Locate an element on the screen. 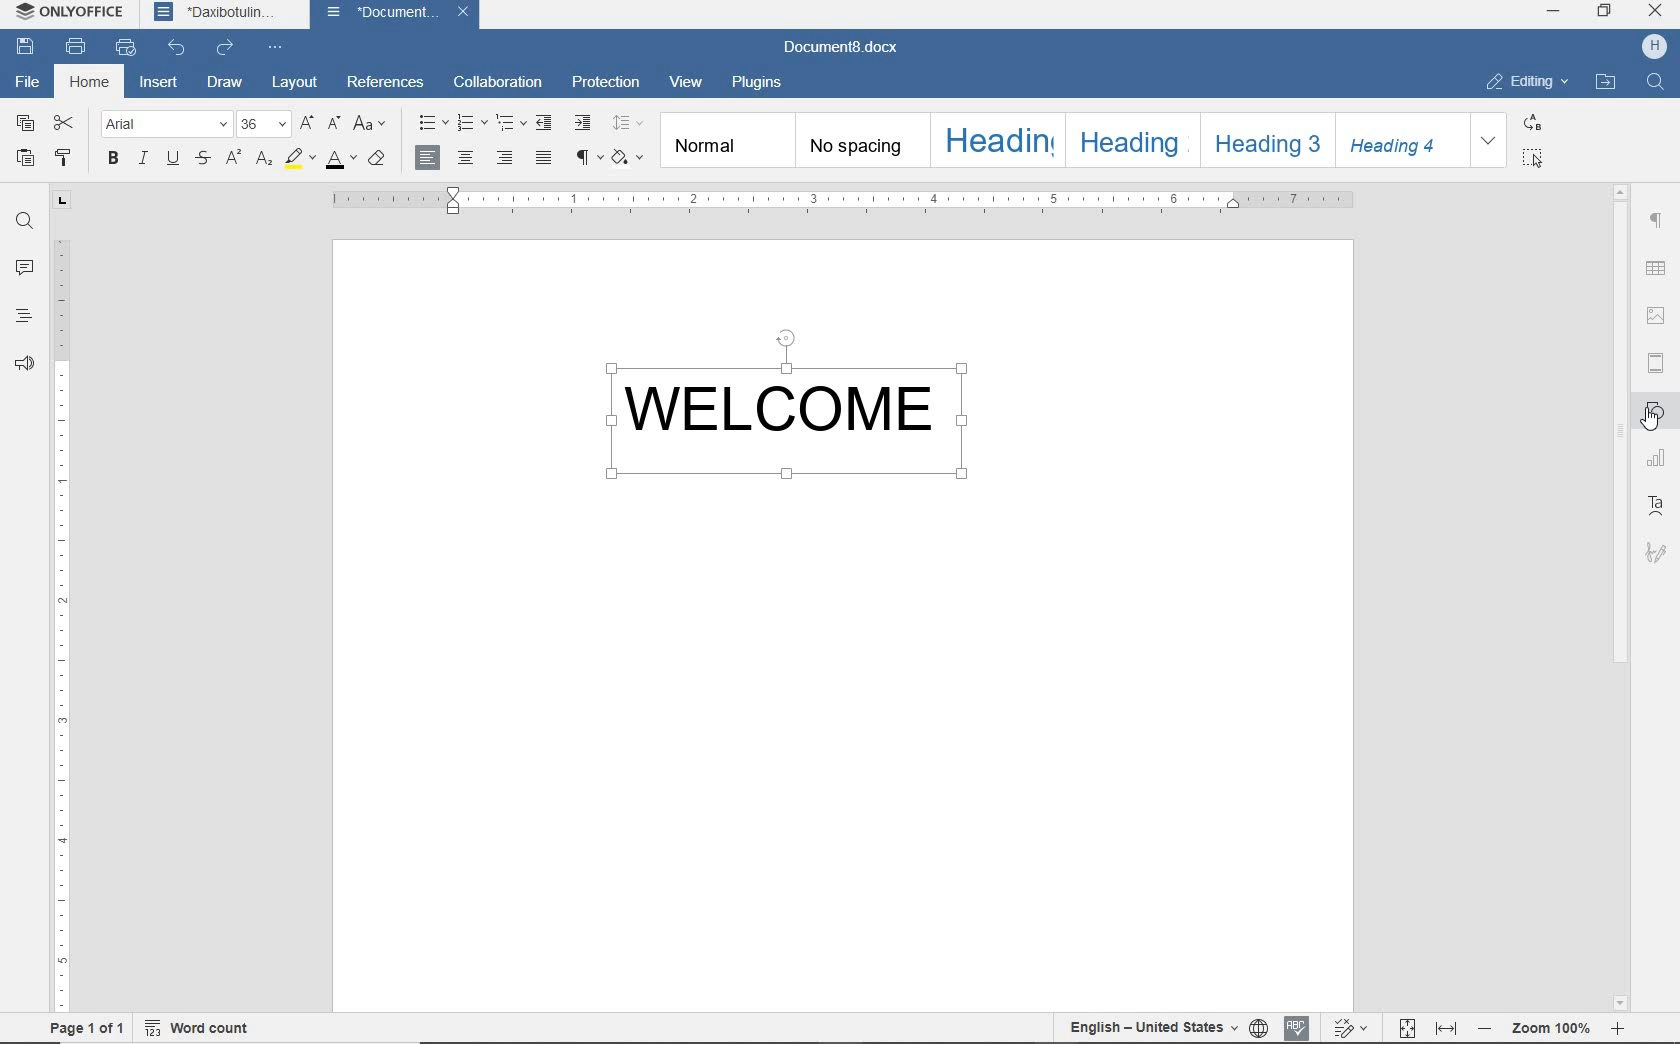 Image resolution: width=1680 pixels, height=1044 pixels. TAB STOP is located at coordinates (61, 202).